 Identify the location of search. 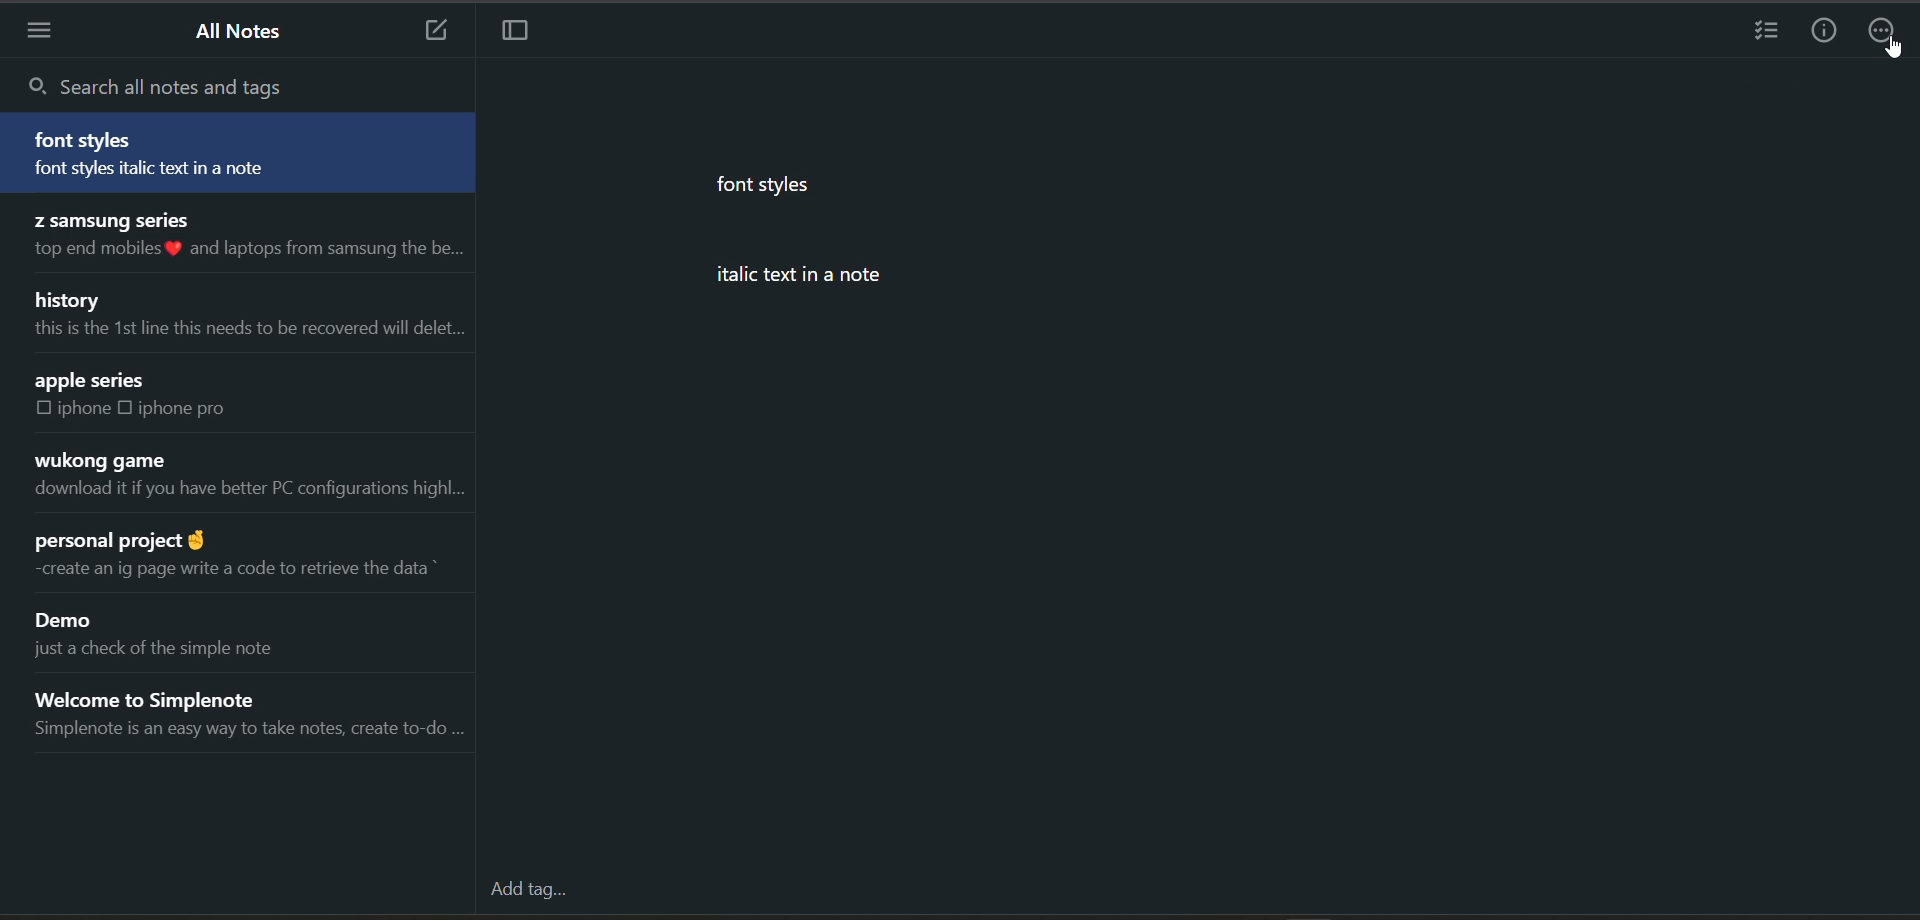
(186, 83).